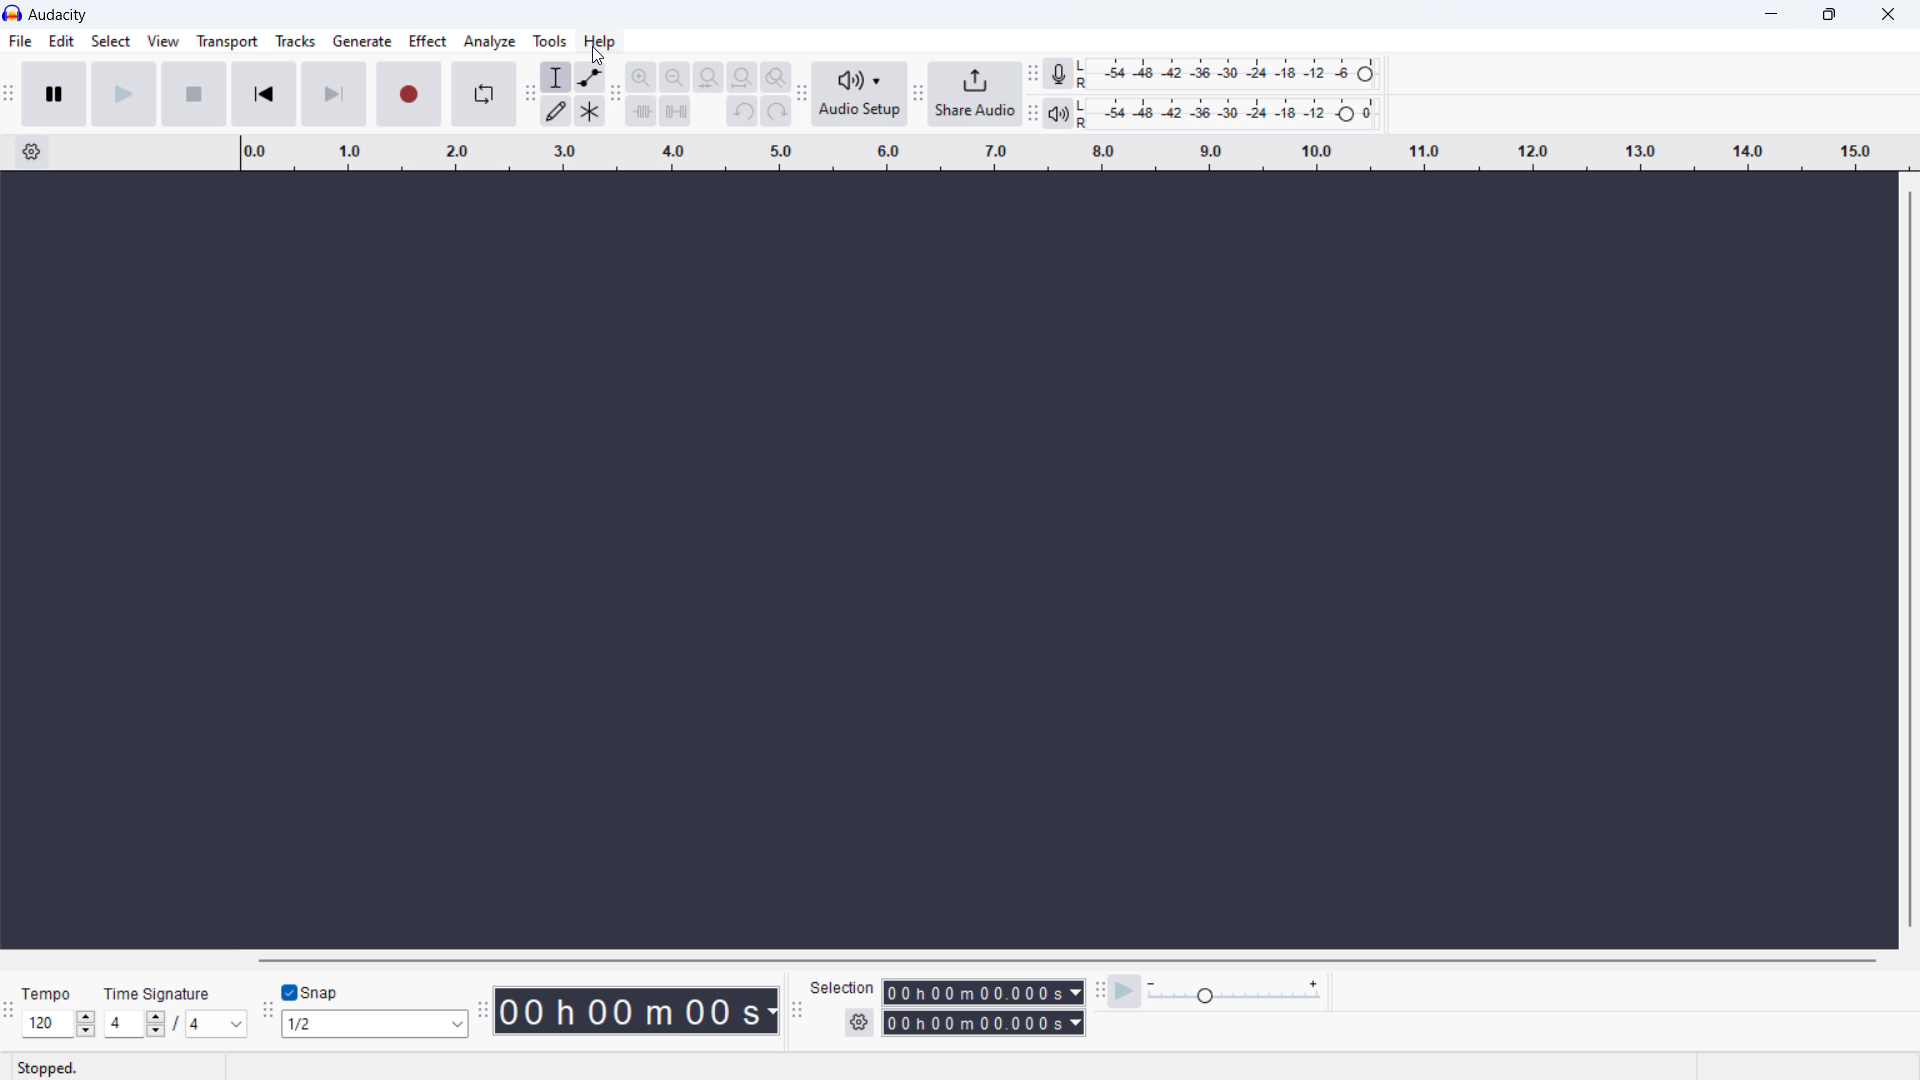 This screenshot has width=1920, height=1080. I want to click on timeline settings, so click(32, 153).